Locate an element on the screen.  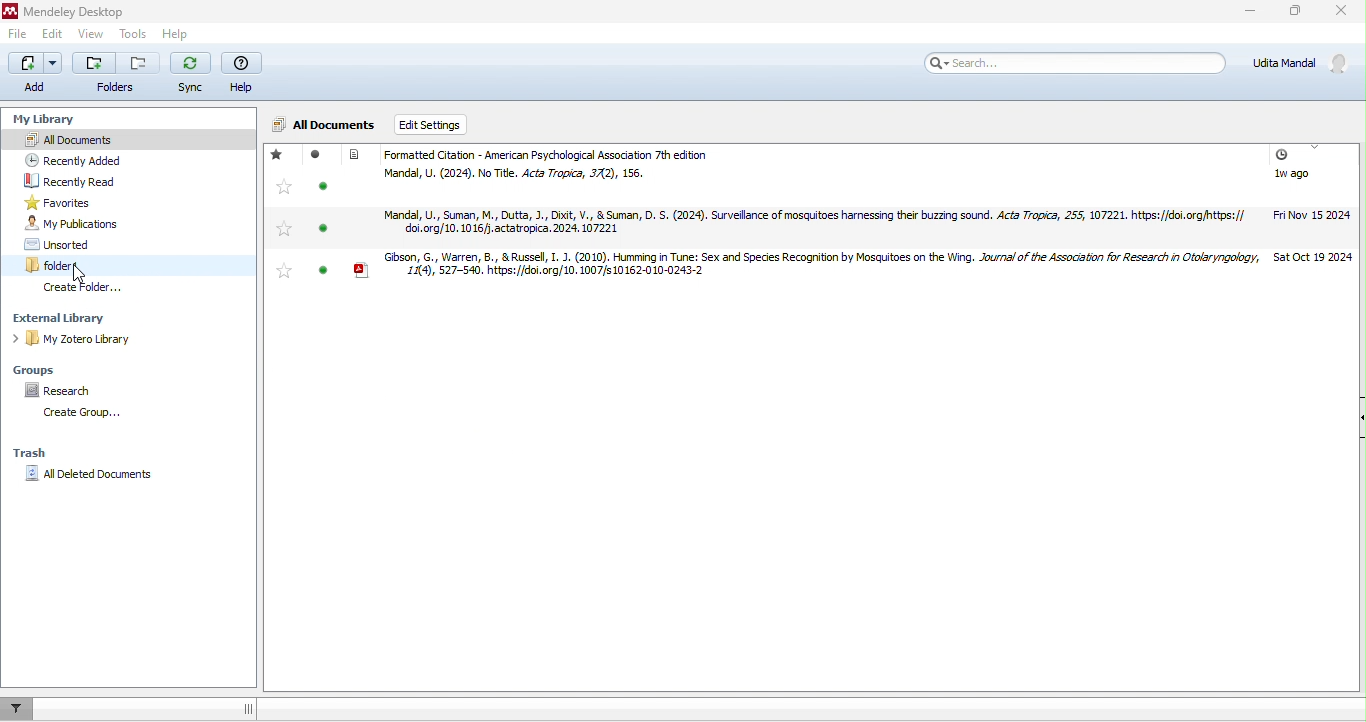
close is located at coordinates (1341, 10).